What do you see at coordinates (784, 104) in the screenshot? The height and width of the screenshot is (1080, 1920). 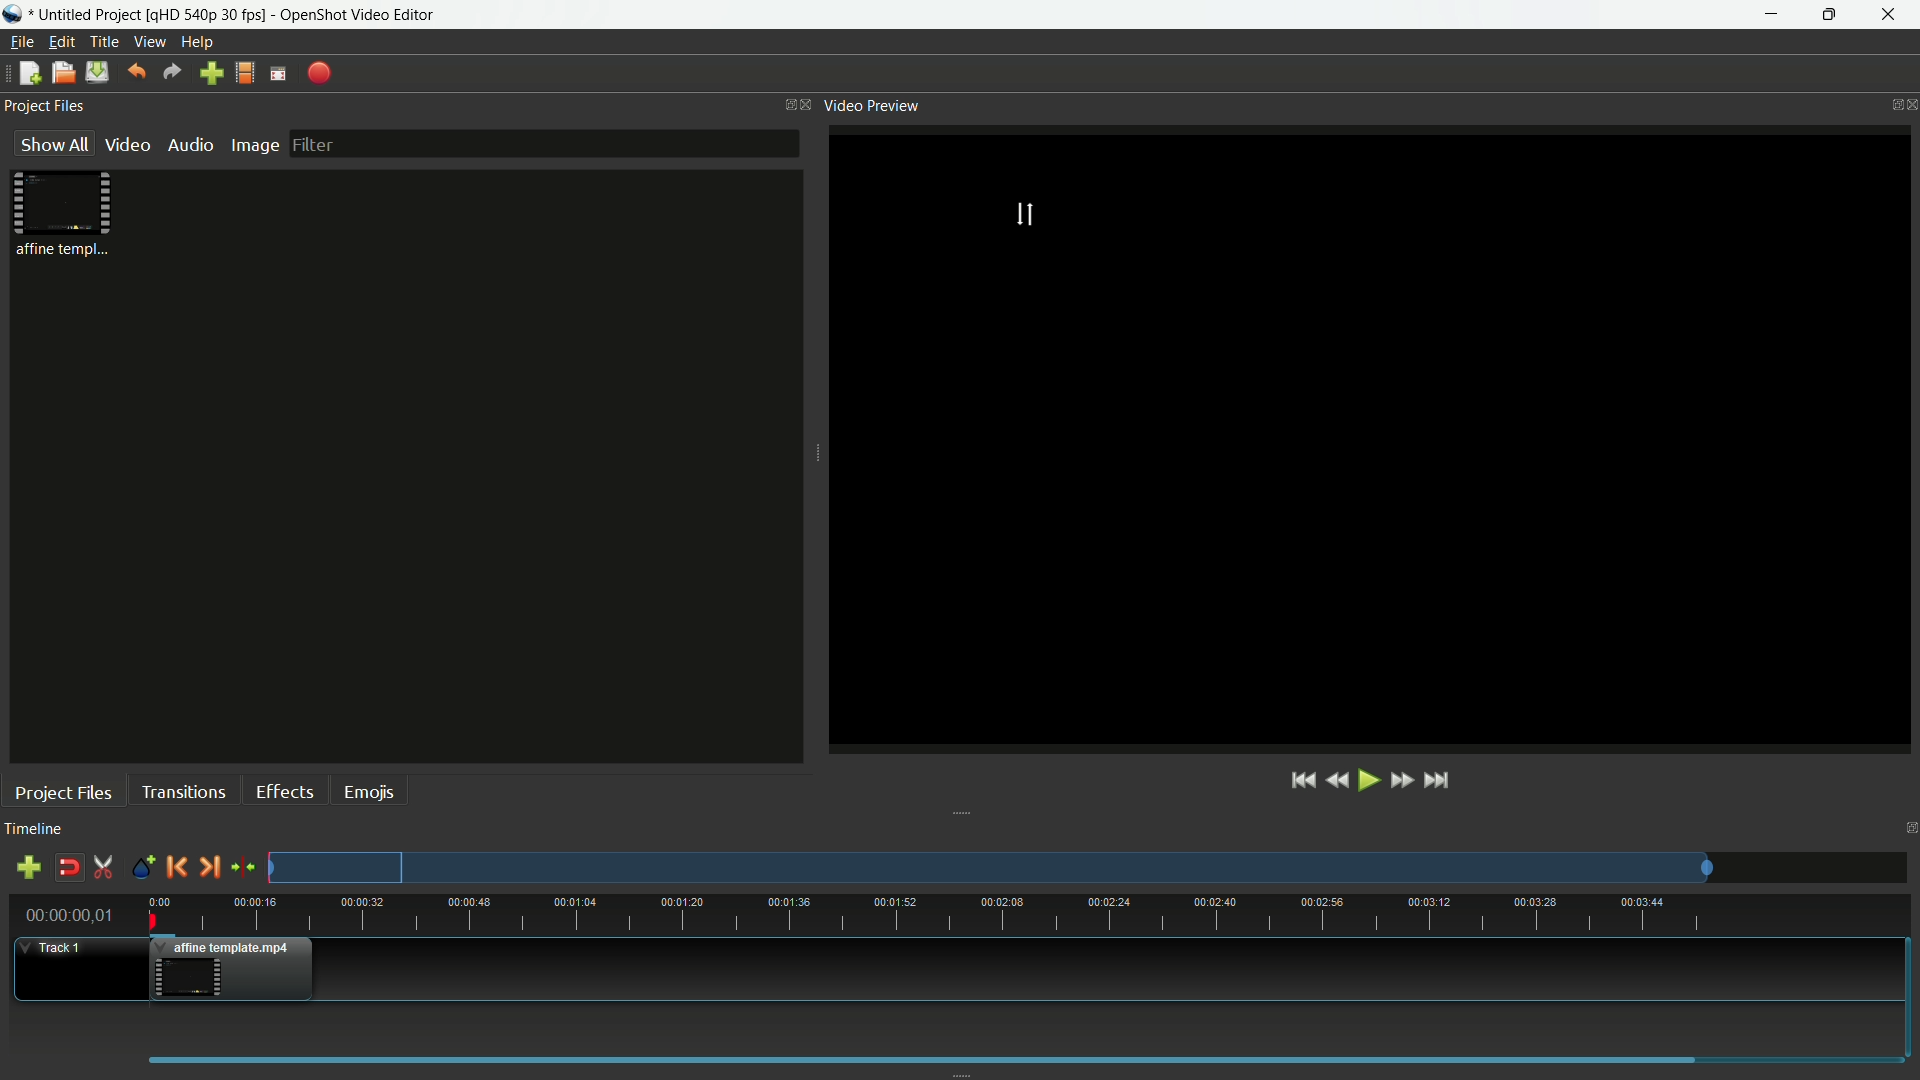 I see `change layout` at bounding box center [784, 104].